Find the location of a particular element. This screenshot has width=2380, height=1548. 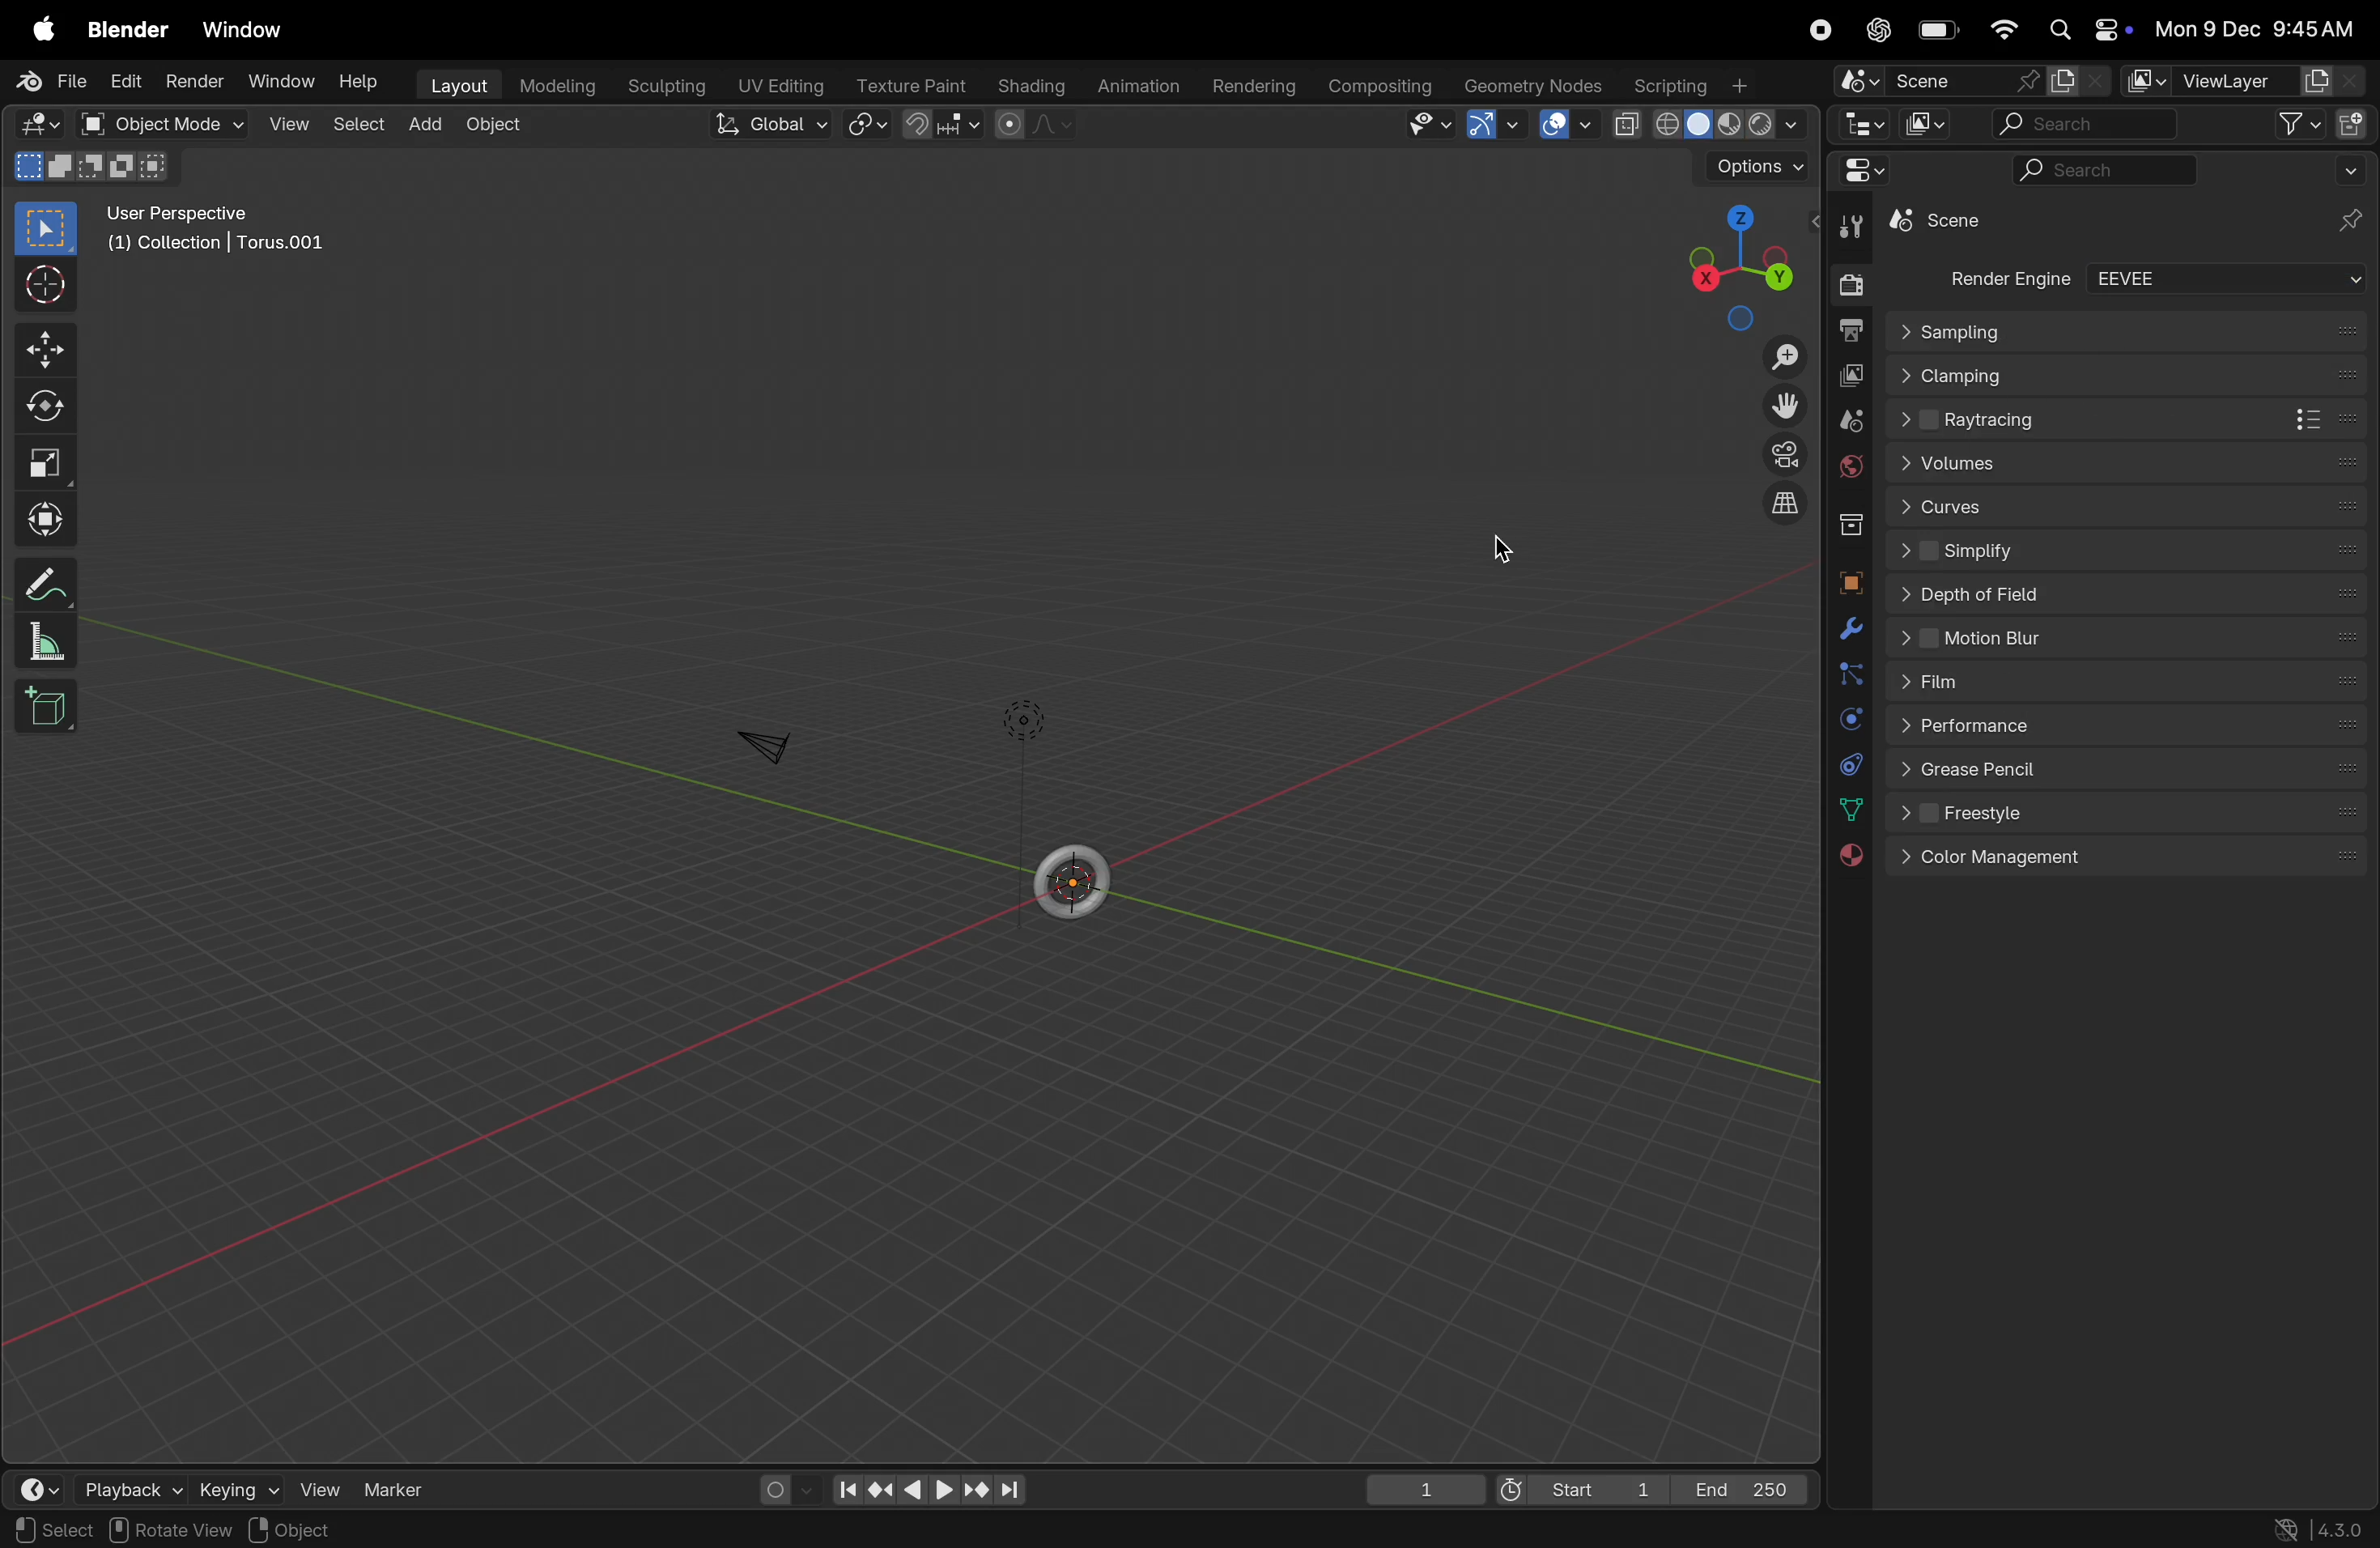

Window is located at coordinates (286, 77).